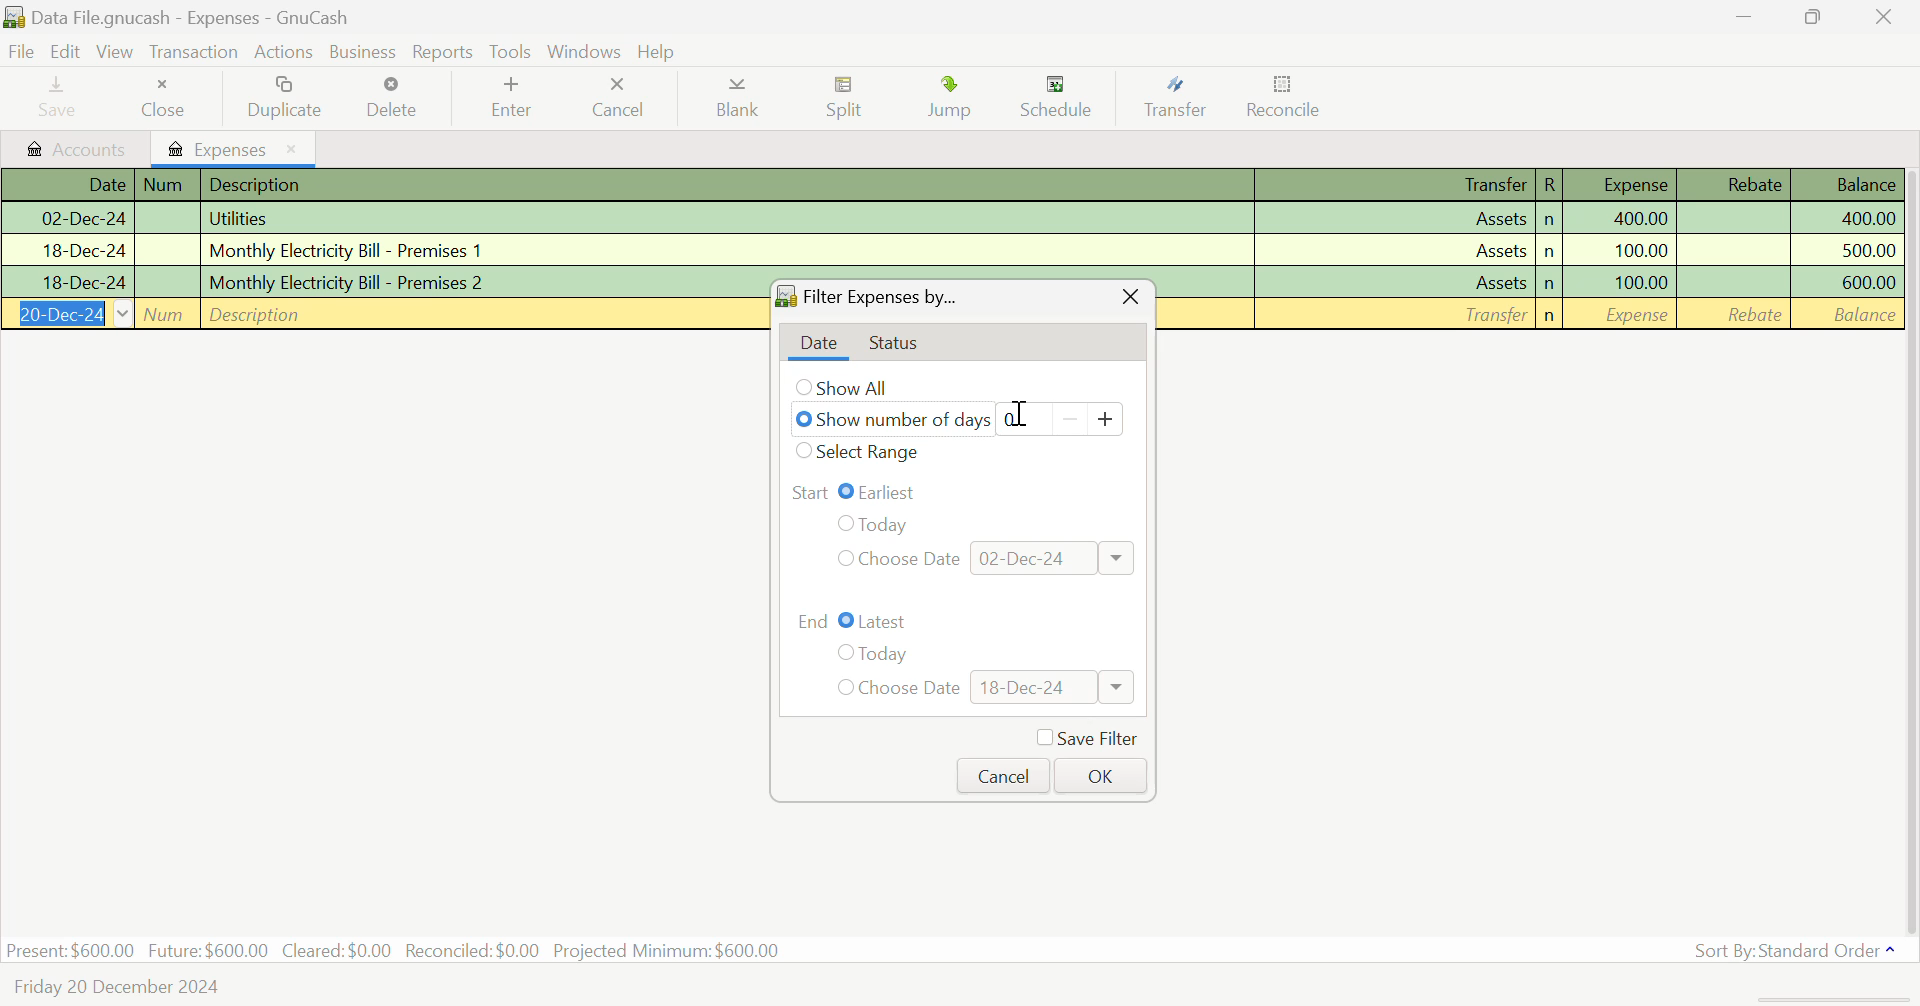 The height and width of the screenshot is (1006, 1920). What do you see at coordinates (1066, 100) in the screenshot?
I see `Schedule` at bounding box center [1066, 100].